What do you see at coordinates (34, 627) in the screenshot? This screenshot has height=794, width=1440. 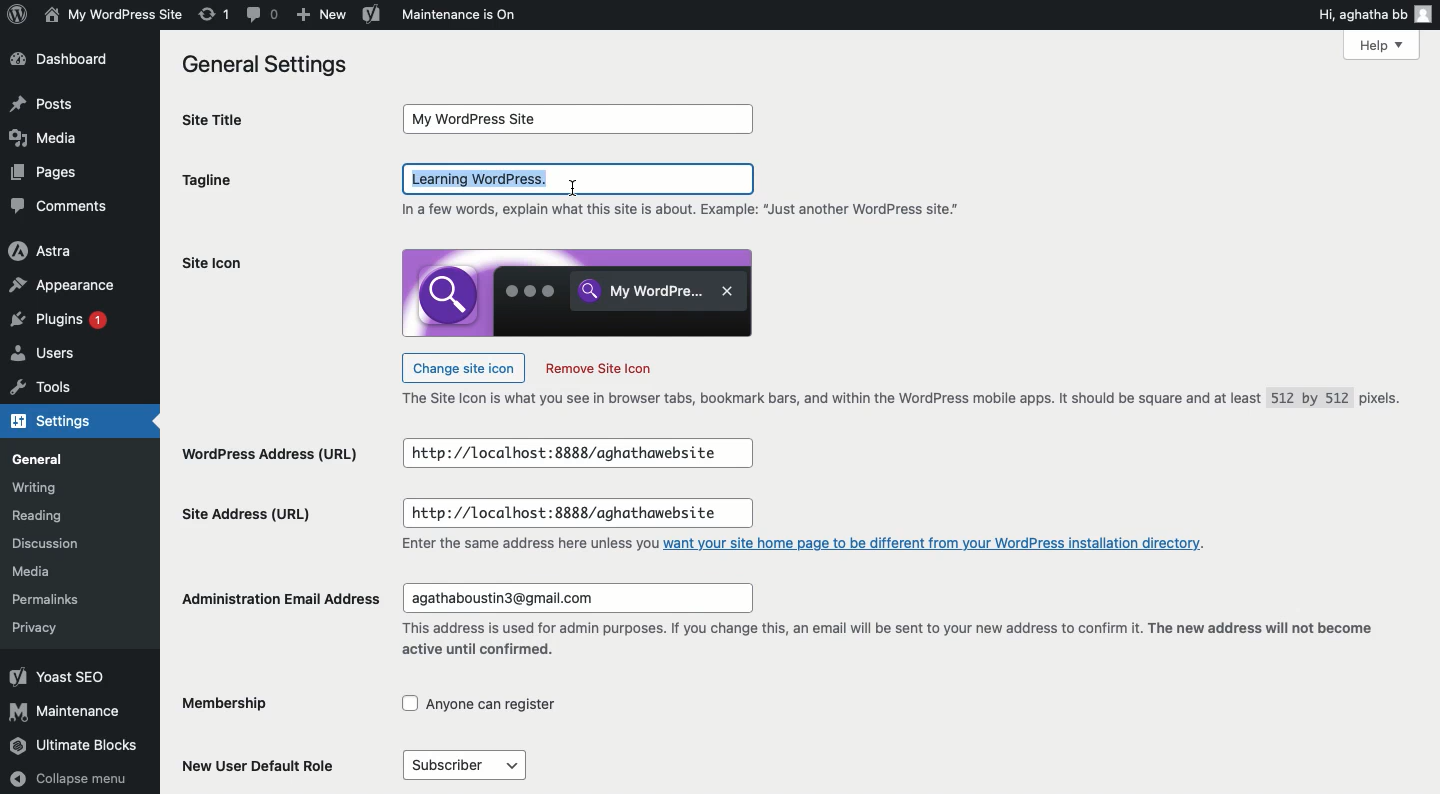 I see `Privacy` at bounding box center [34, 627].